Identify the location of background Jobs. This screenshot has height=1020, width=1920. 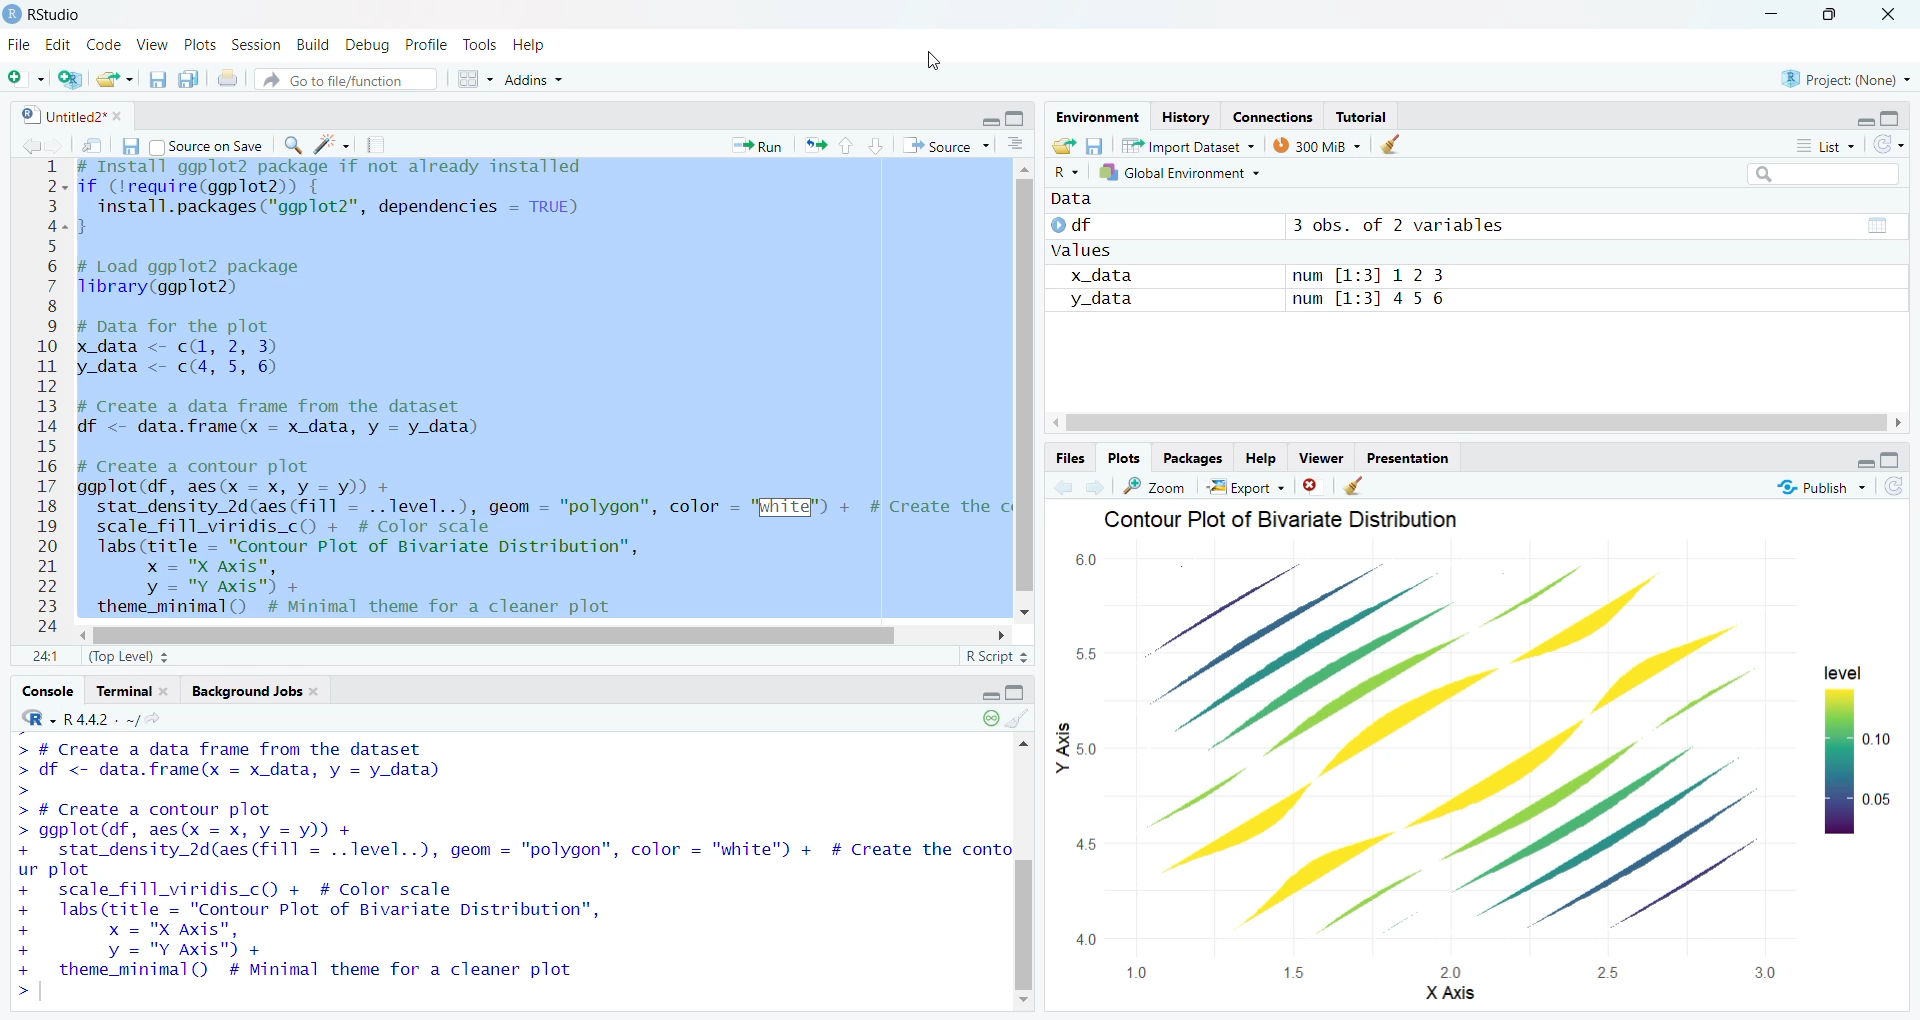
(253, 693).